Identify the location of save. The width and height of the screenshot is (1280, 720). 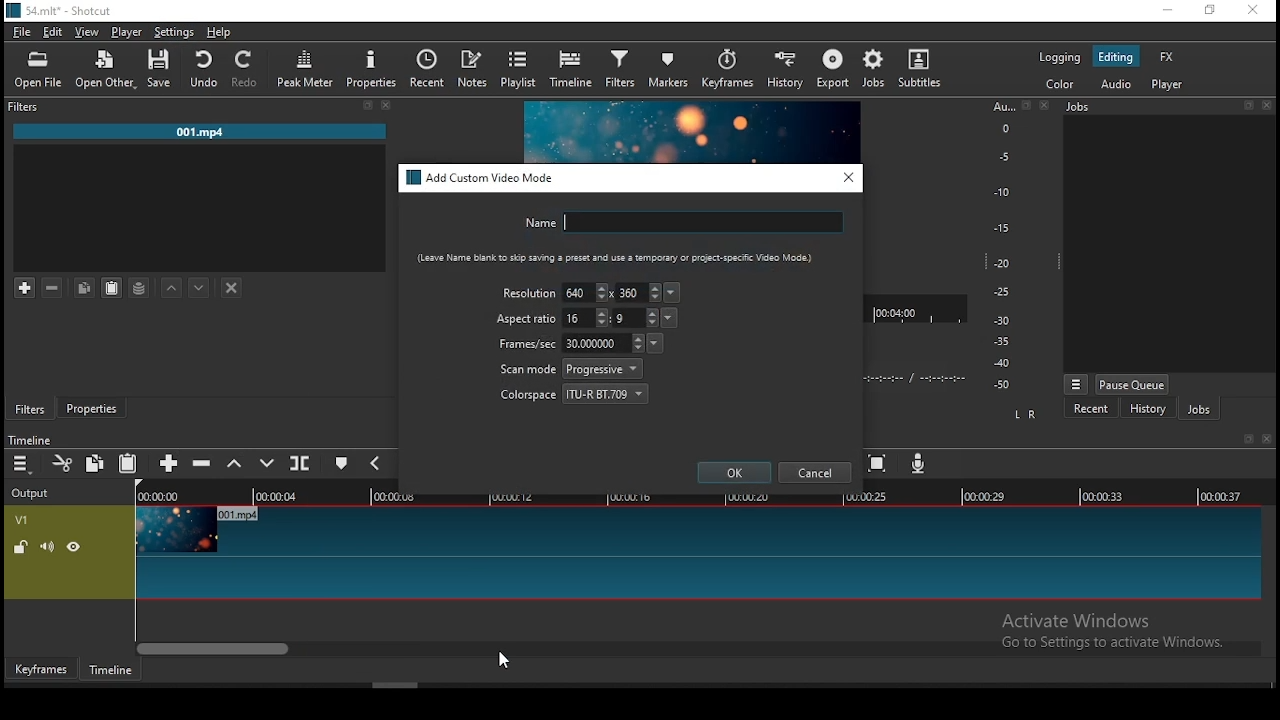
(164, 69).